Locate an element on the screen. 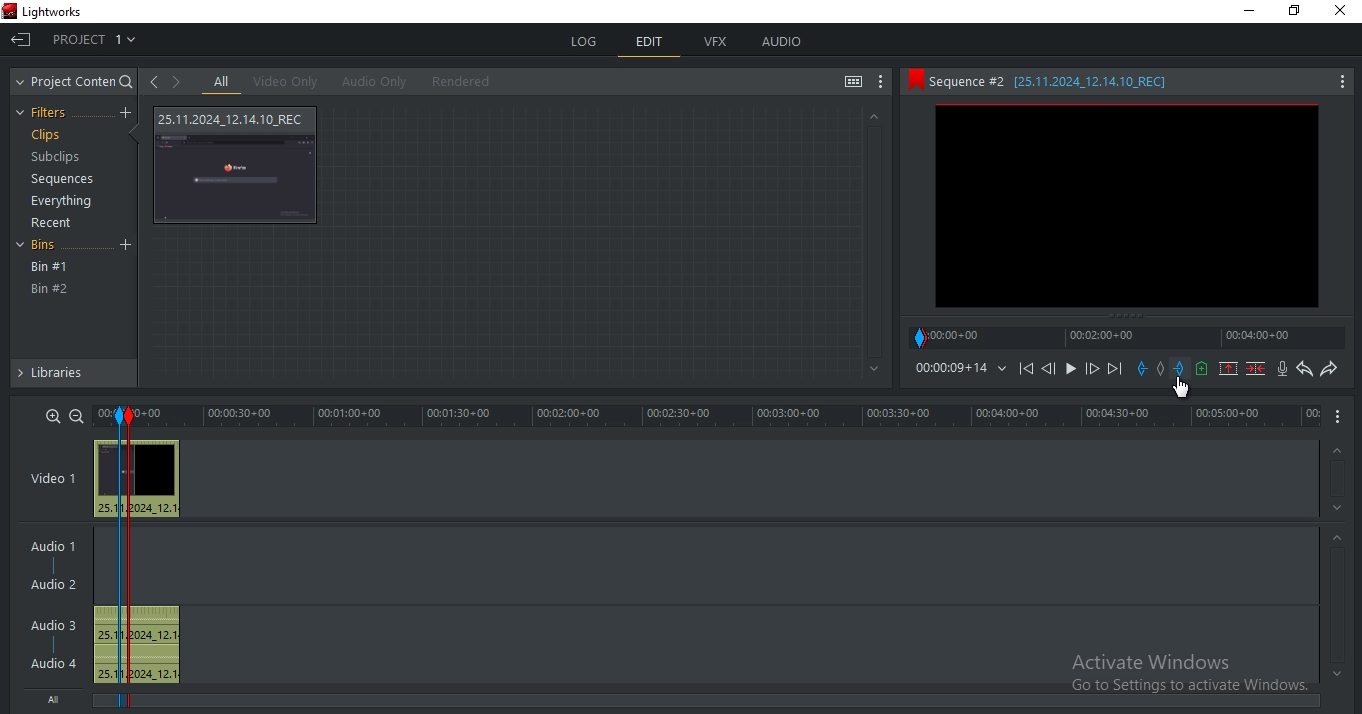 The width and height of the screenshot is (1362, 714). filters is located at coordinates (47, 113).